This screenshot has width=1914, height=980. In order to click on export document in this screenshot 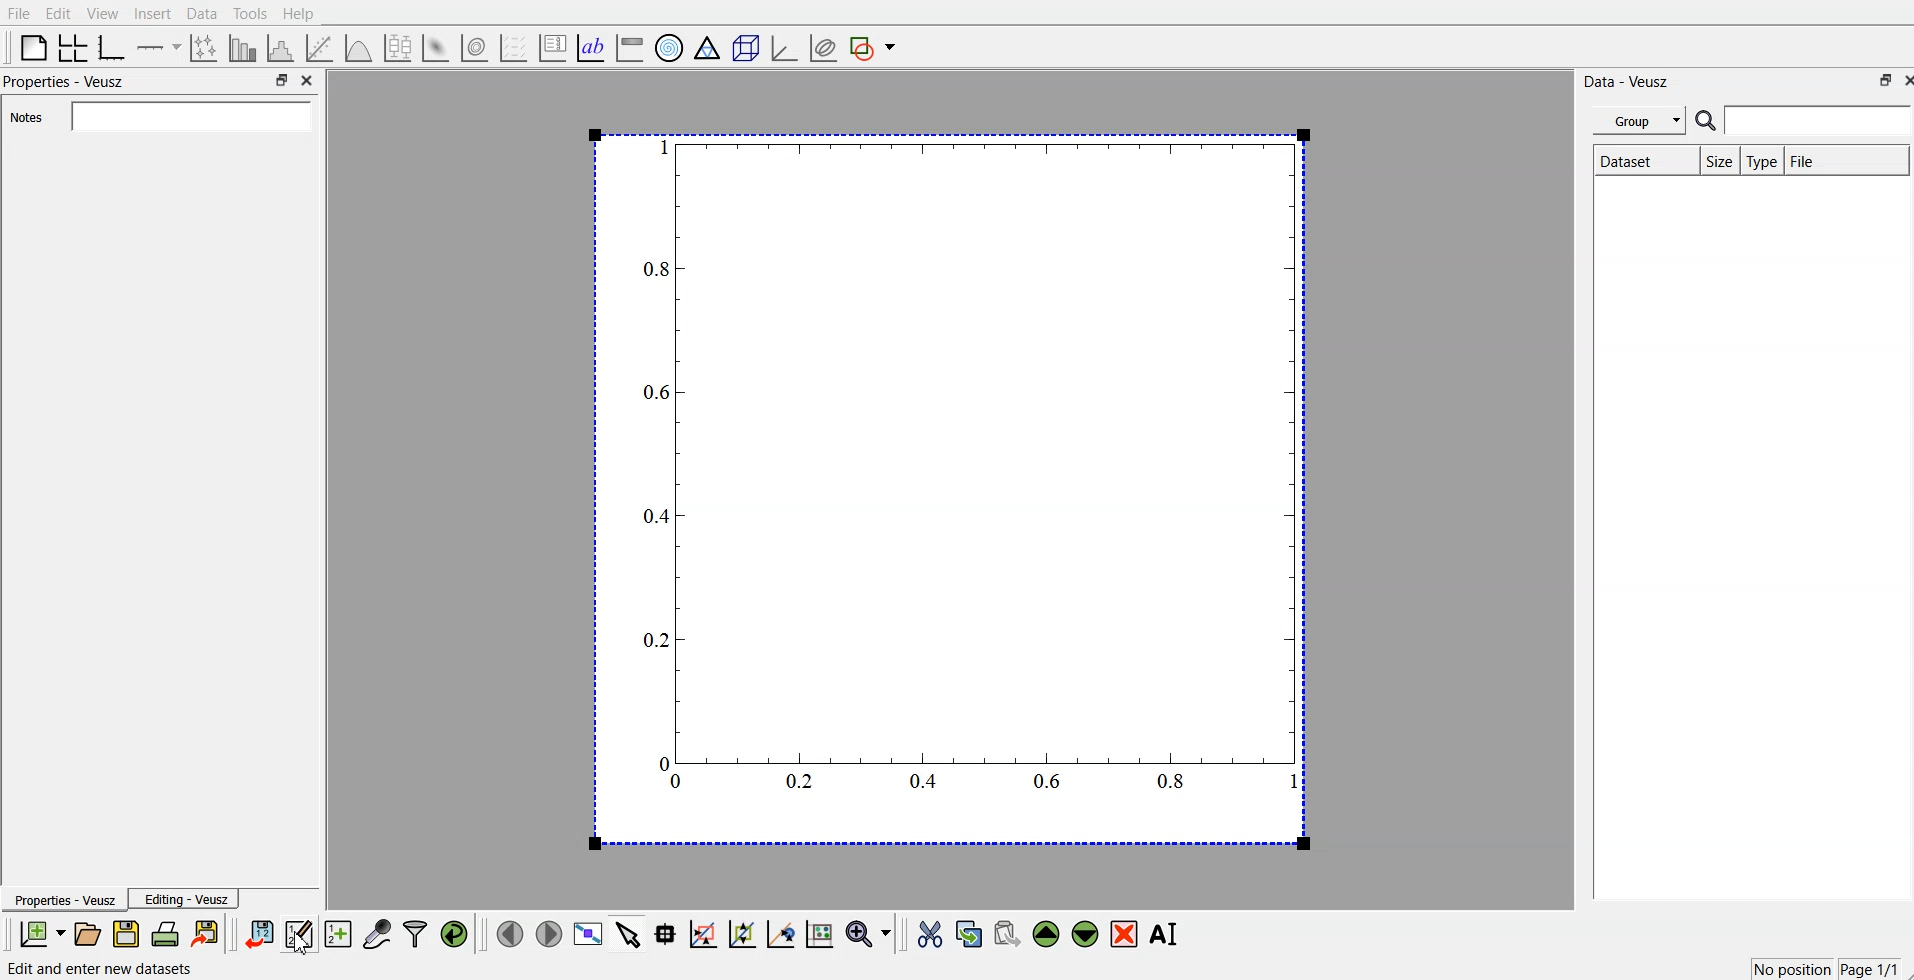, I will do `click(206, 935)`.